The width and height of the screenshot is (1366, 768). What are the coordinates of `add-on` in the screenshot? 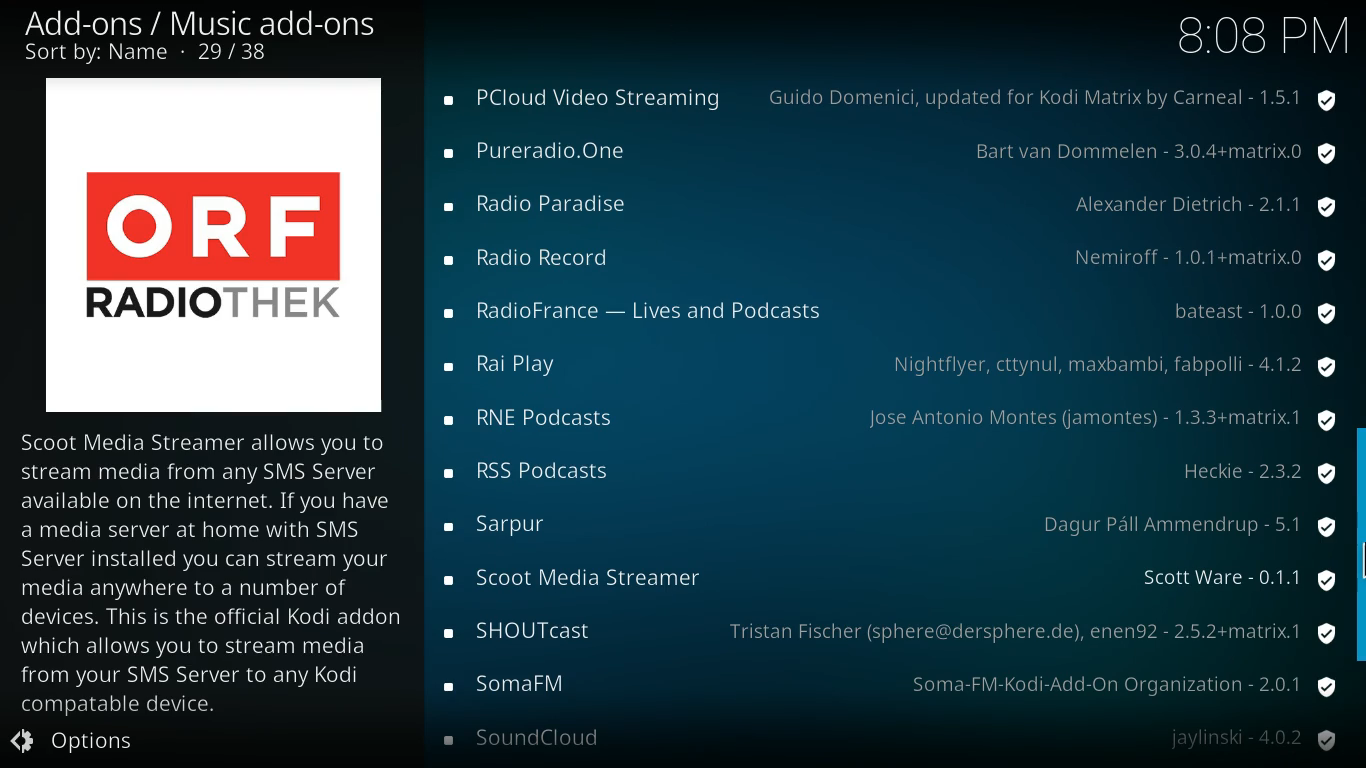 It's located at (502, 366).